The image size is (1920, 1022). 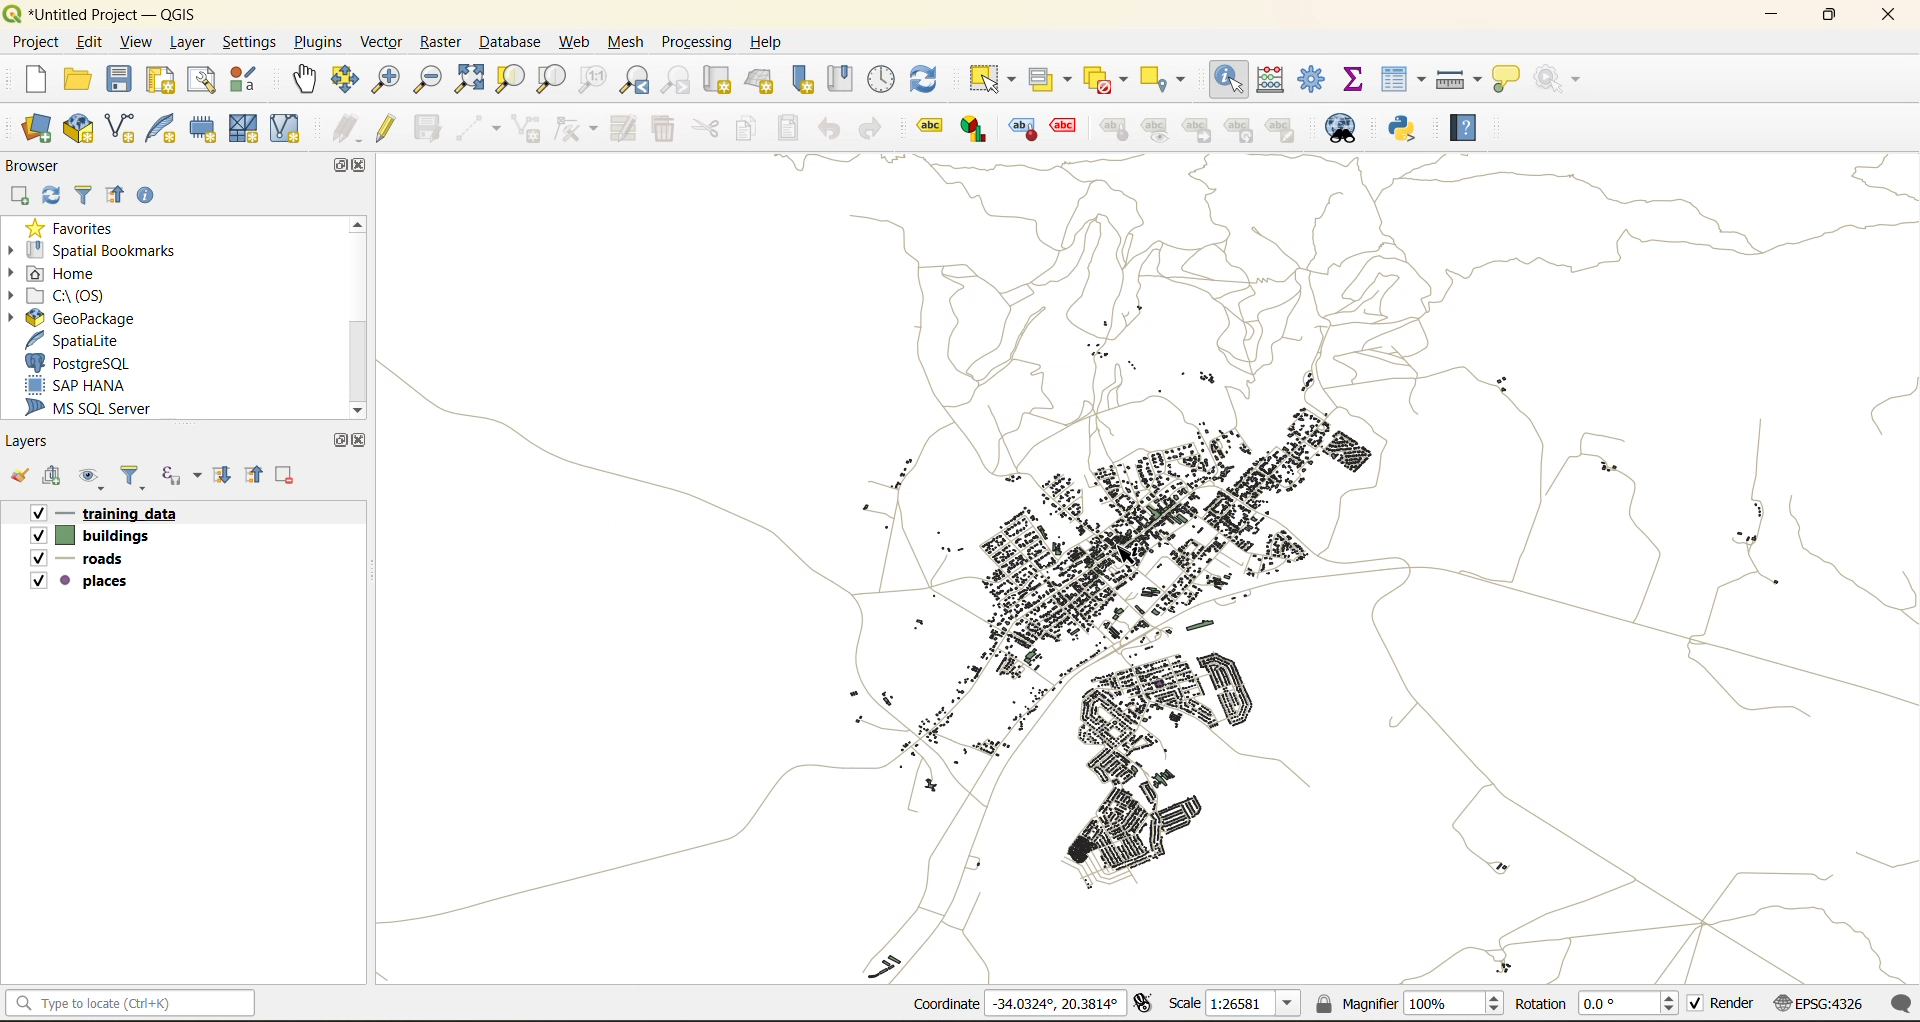 What do you see at coordinates (336, 165) in the screenshot?
I see `maximize` at bounding box center [336, 165].